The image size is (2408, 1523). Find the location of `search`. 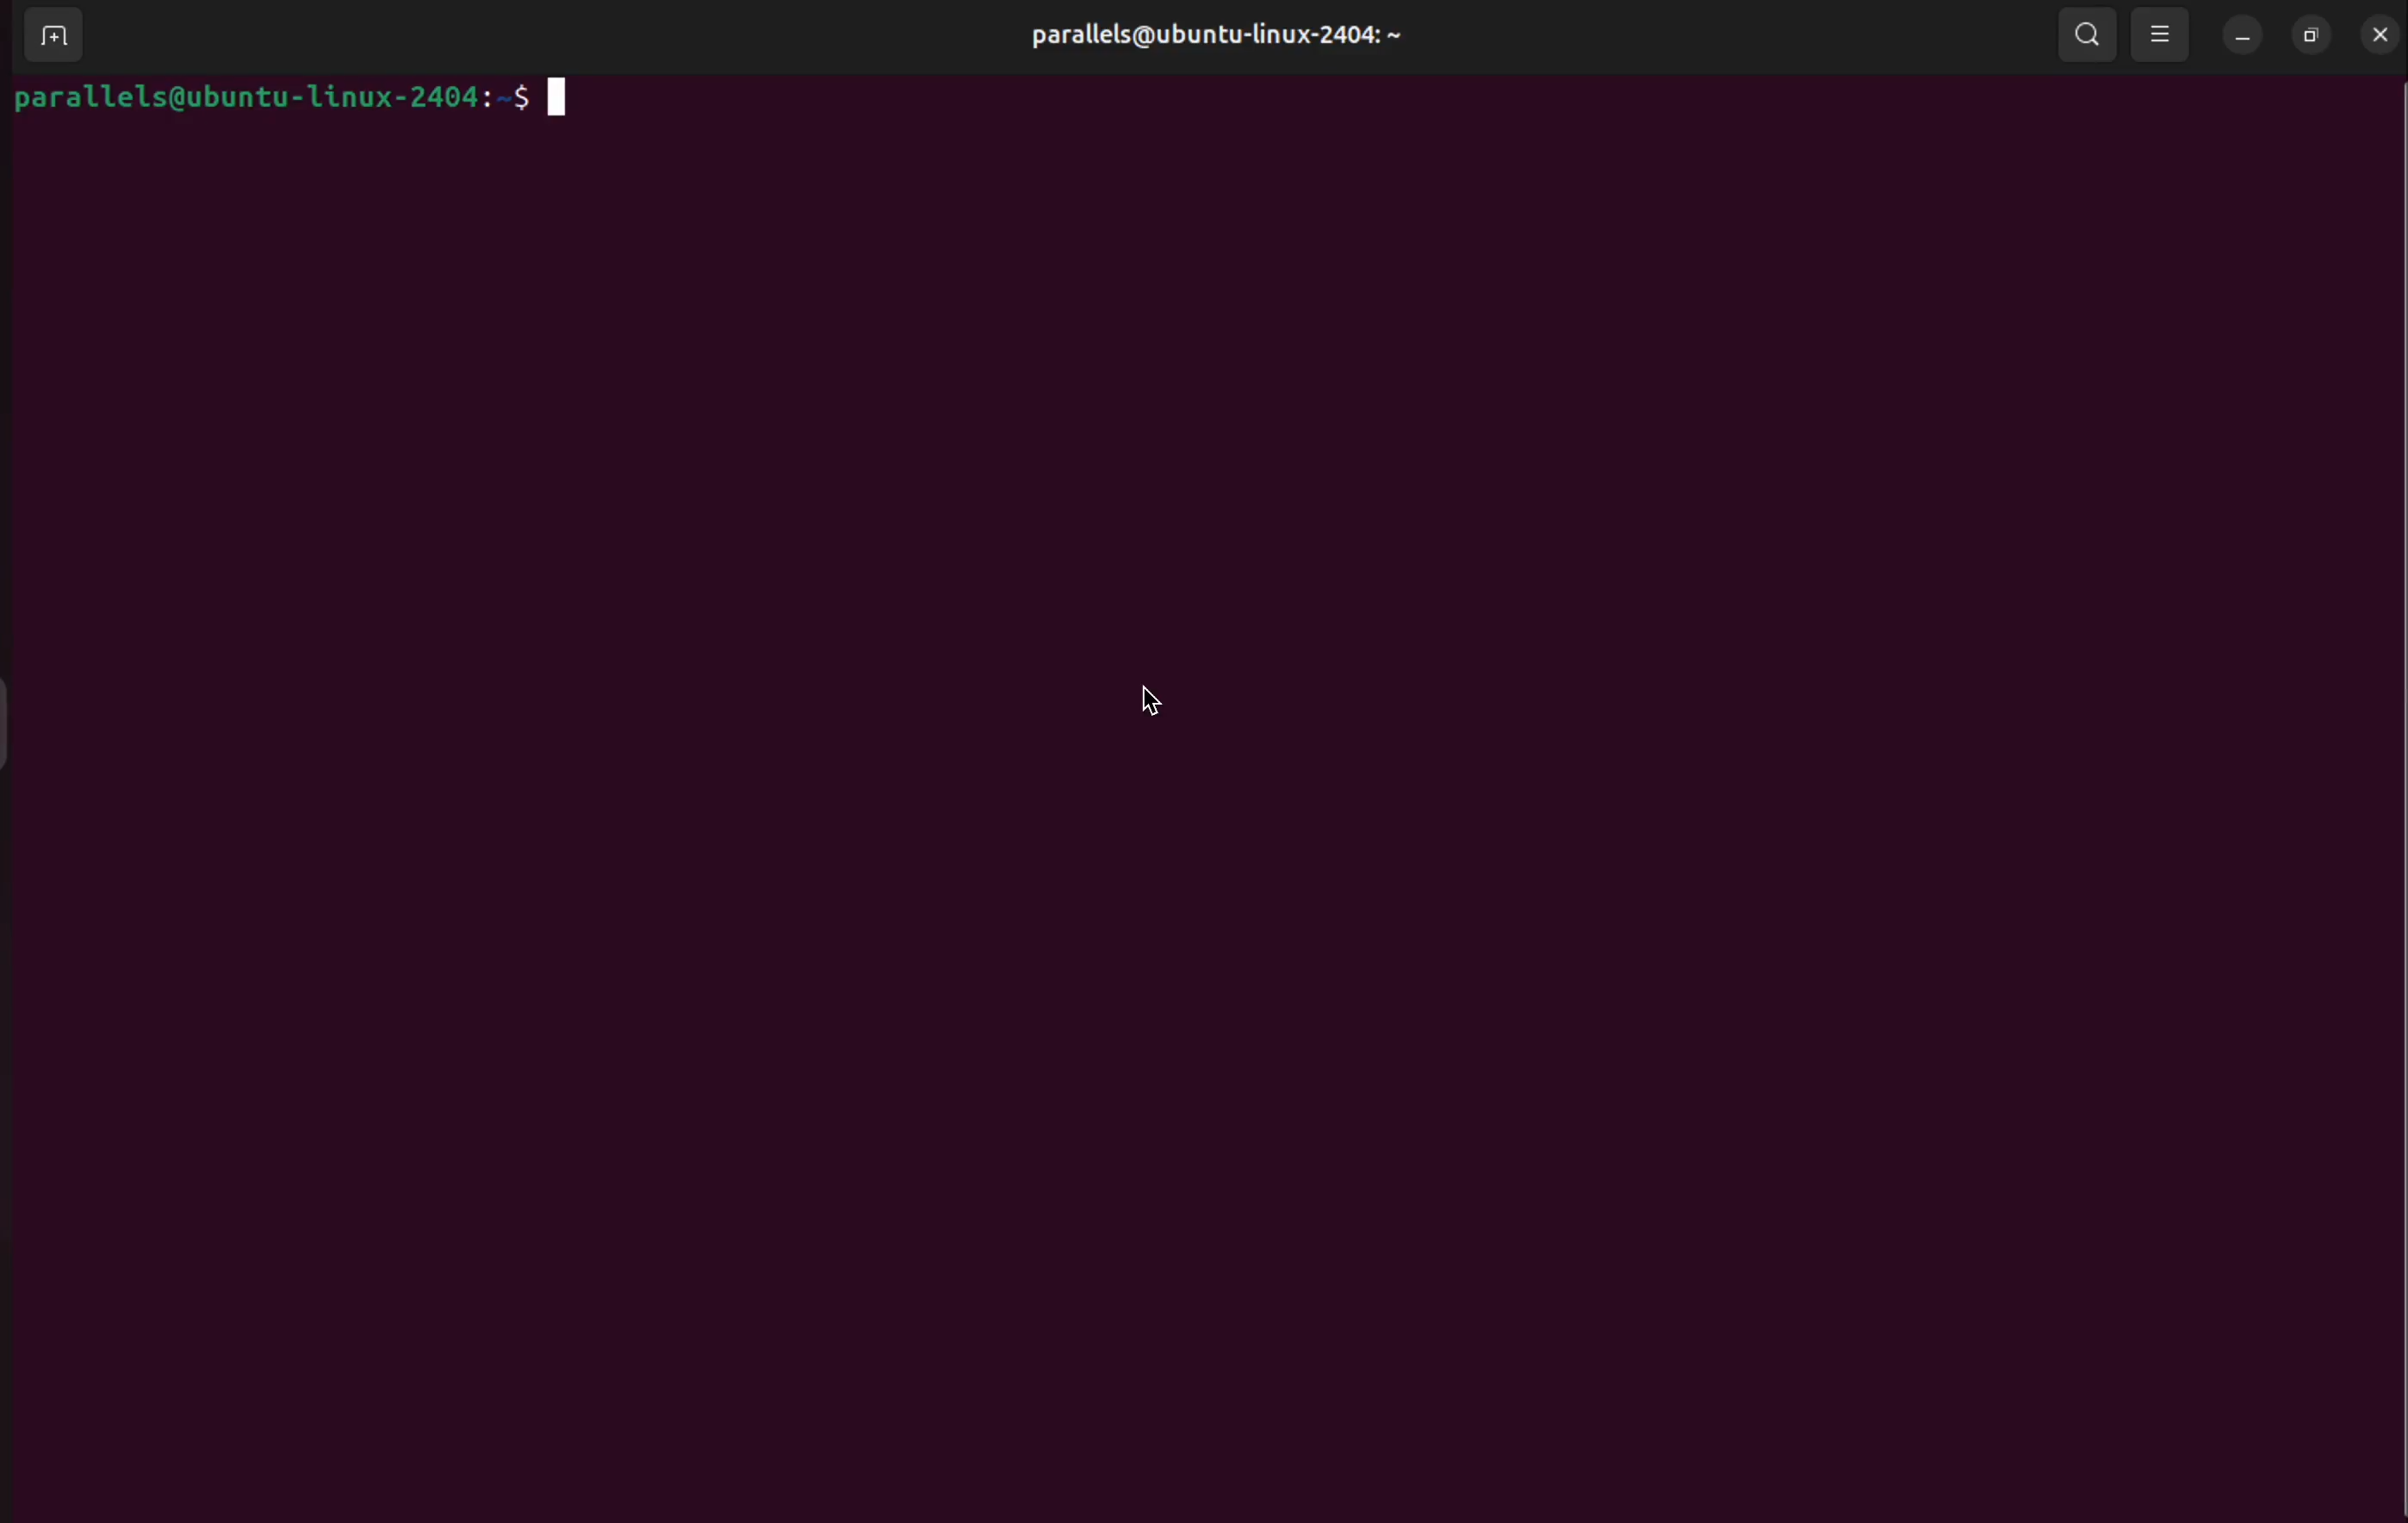

search is located at coordinates (2086, 33).